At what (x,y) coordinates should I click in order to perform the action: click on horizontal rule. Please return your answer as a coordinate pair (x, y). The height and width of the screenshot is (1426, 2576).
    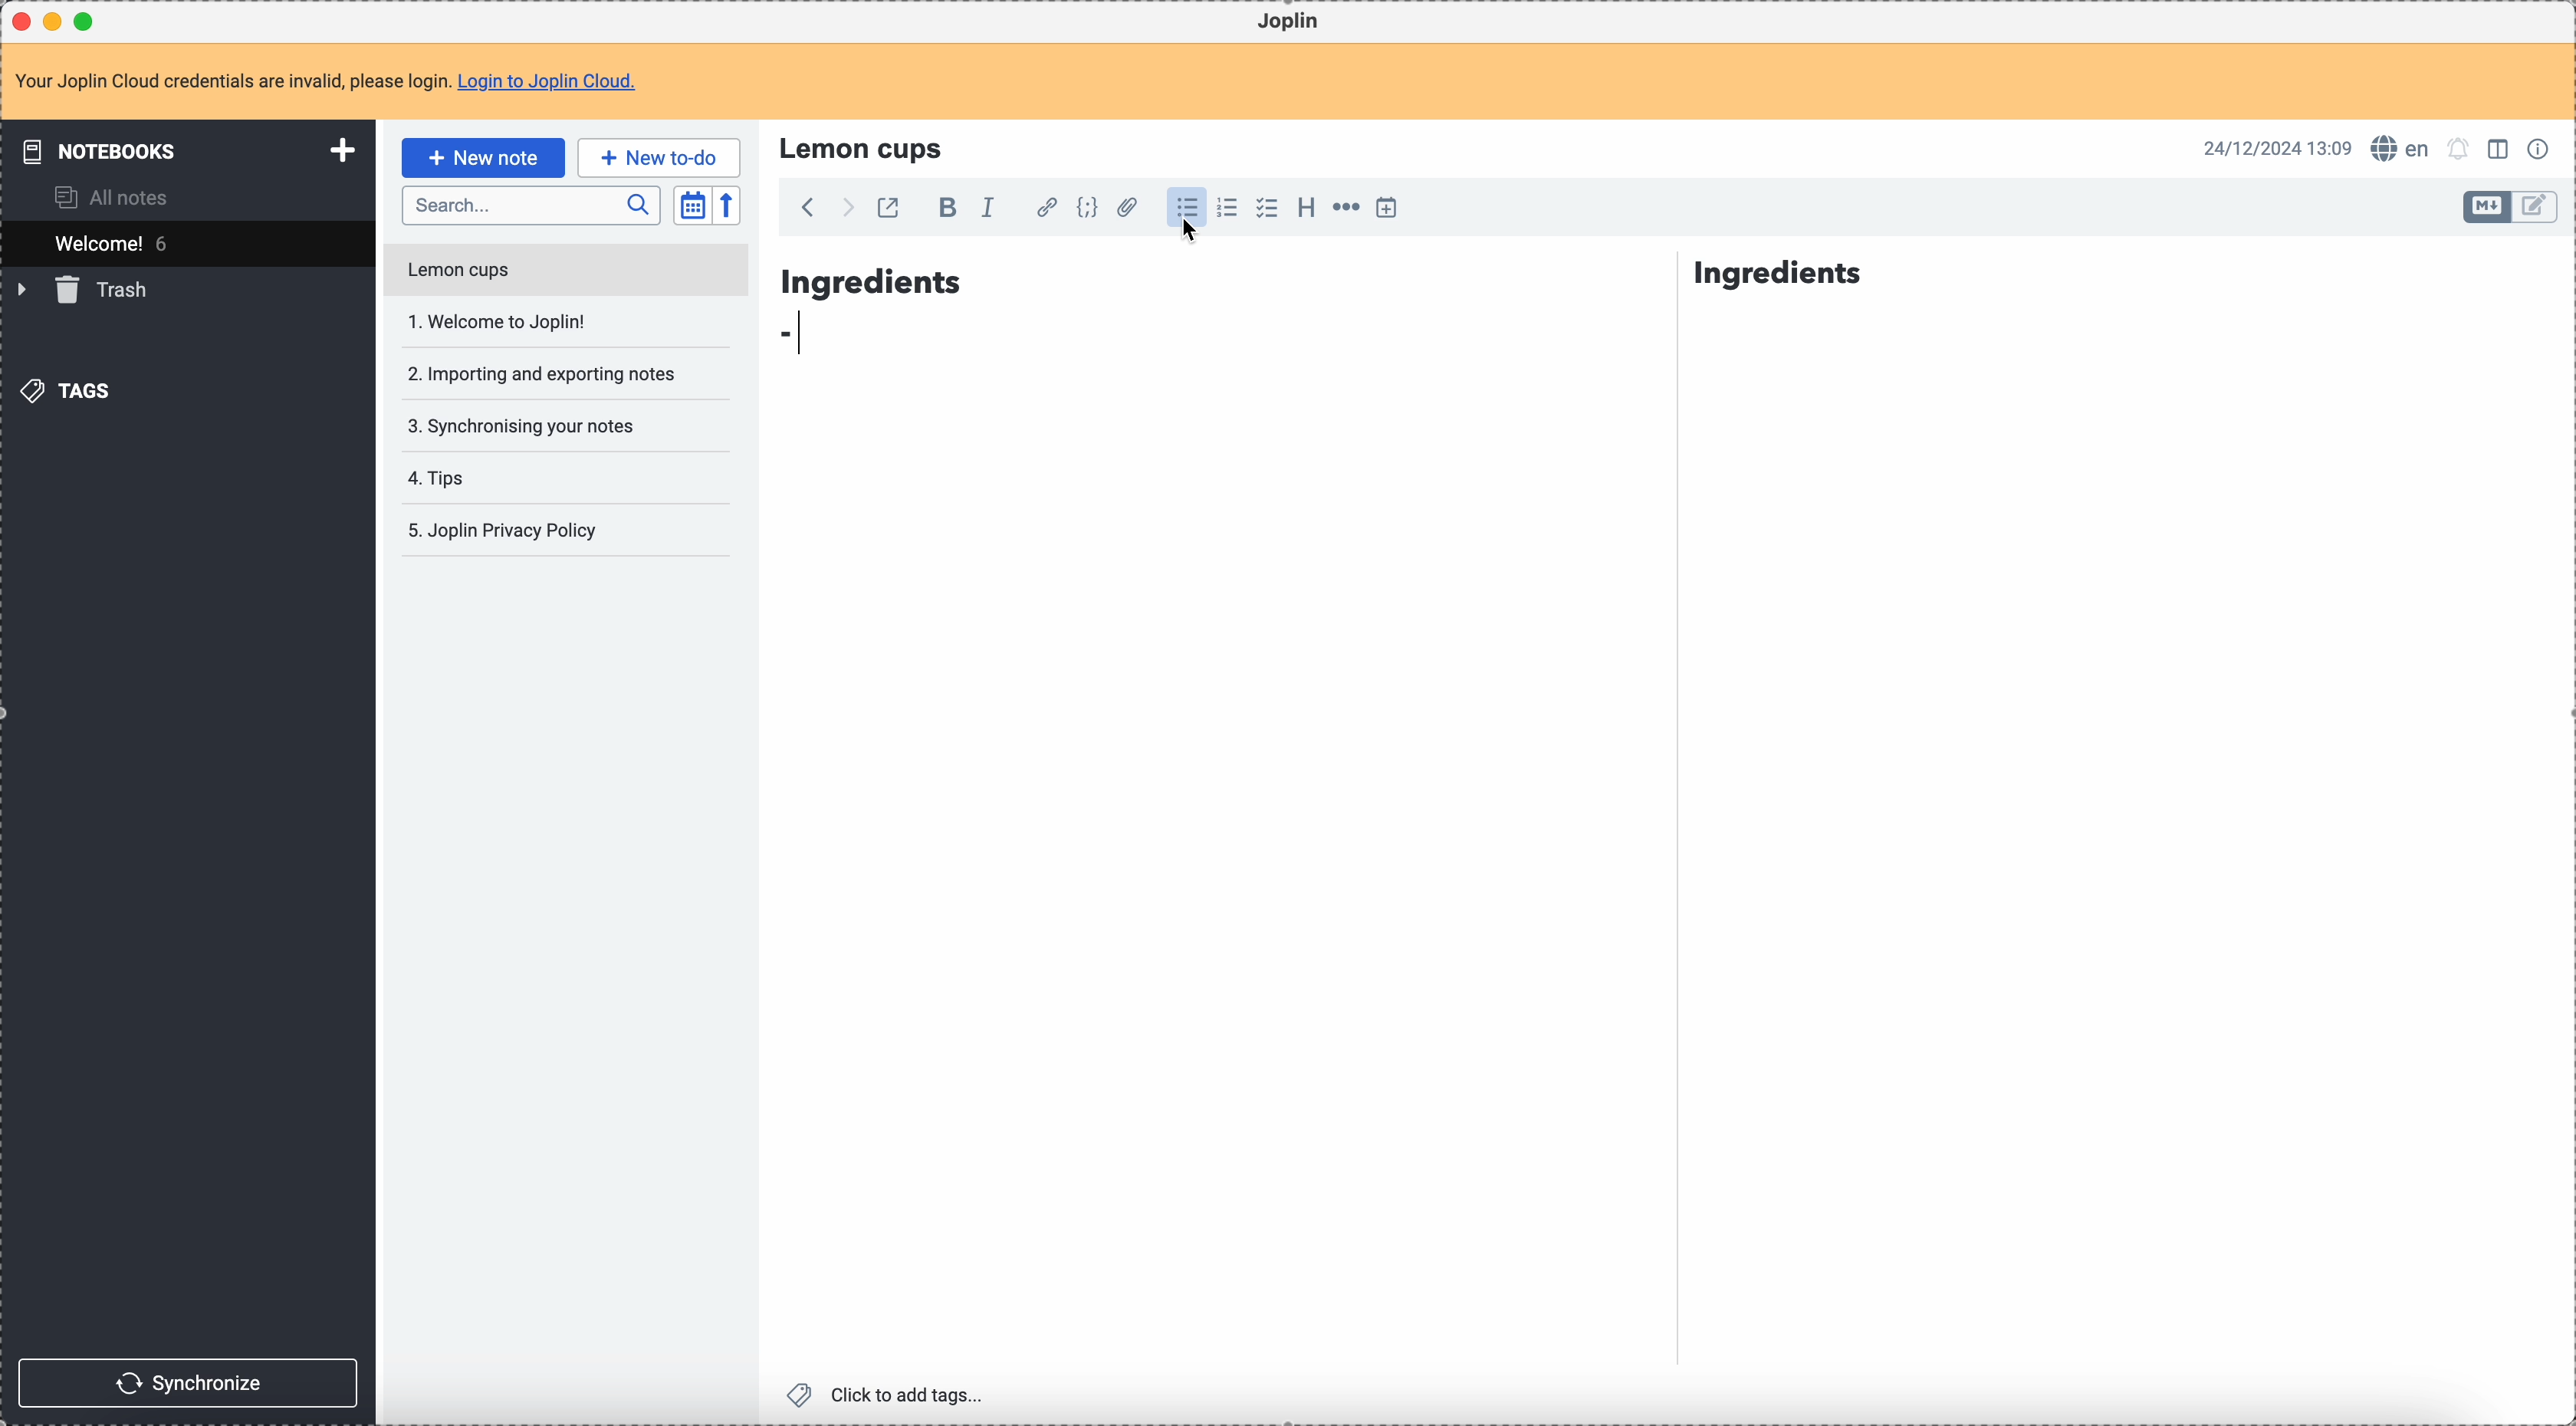
    Looking at the image, I should click on (1343, 210).